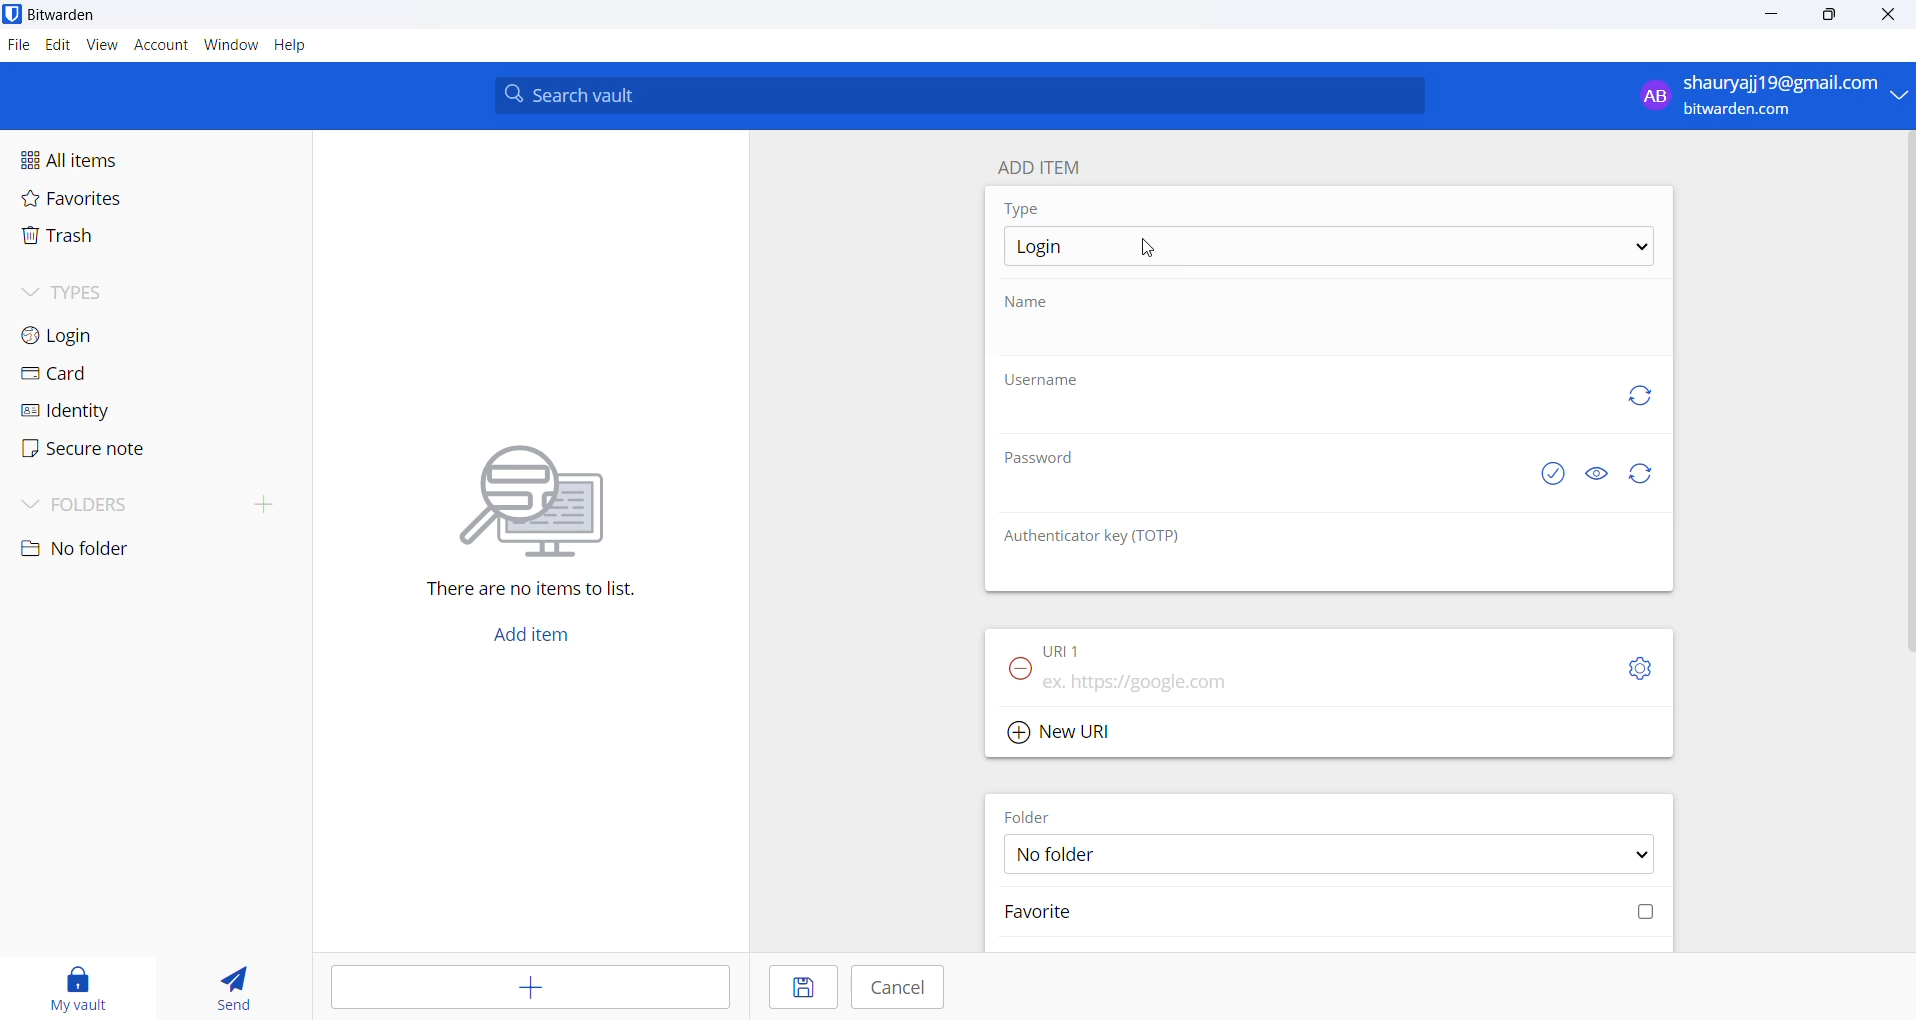  Describe the element at coordinates (112, 161) in the screenshot. I see `all items` at that location.